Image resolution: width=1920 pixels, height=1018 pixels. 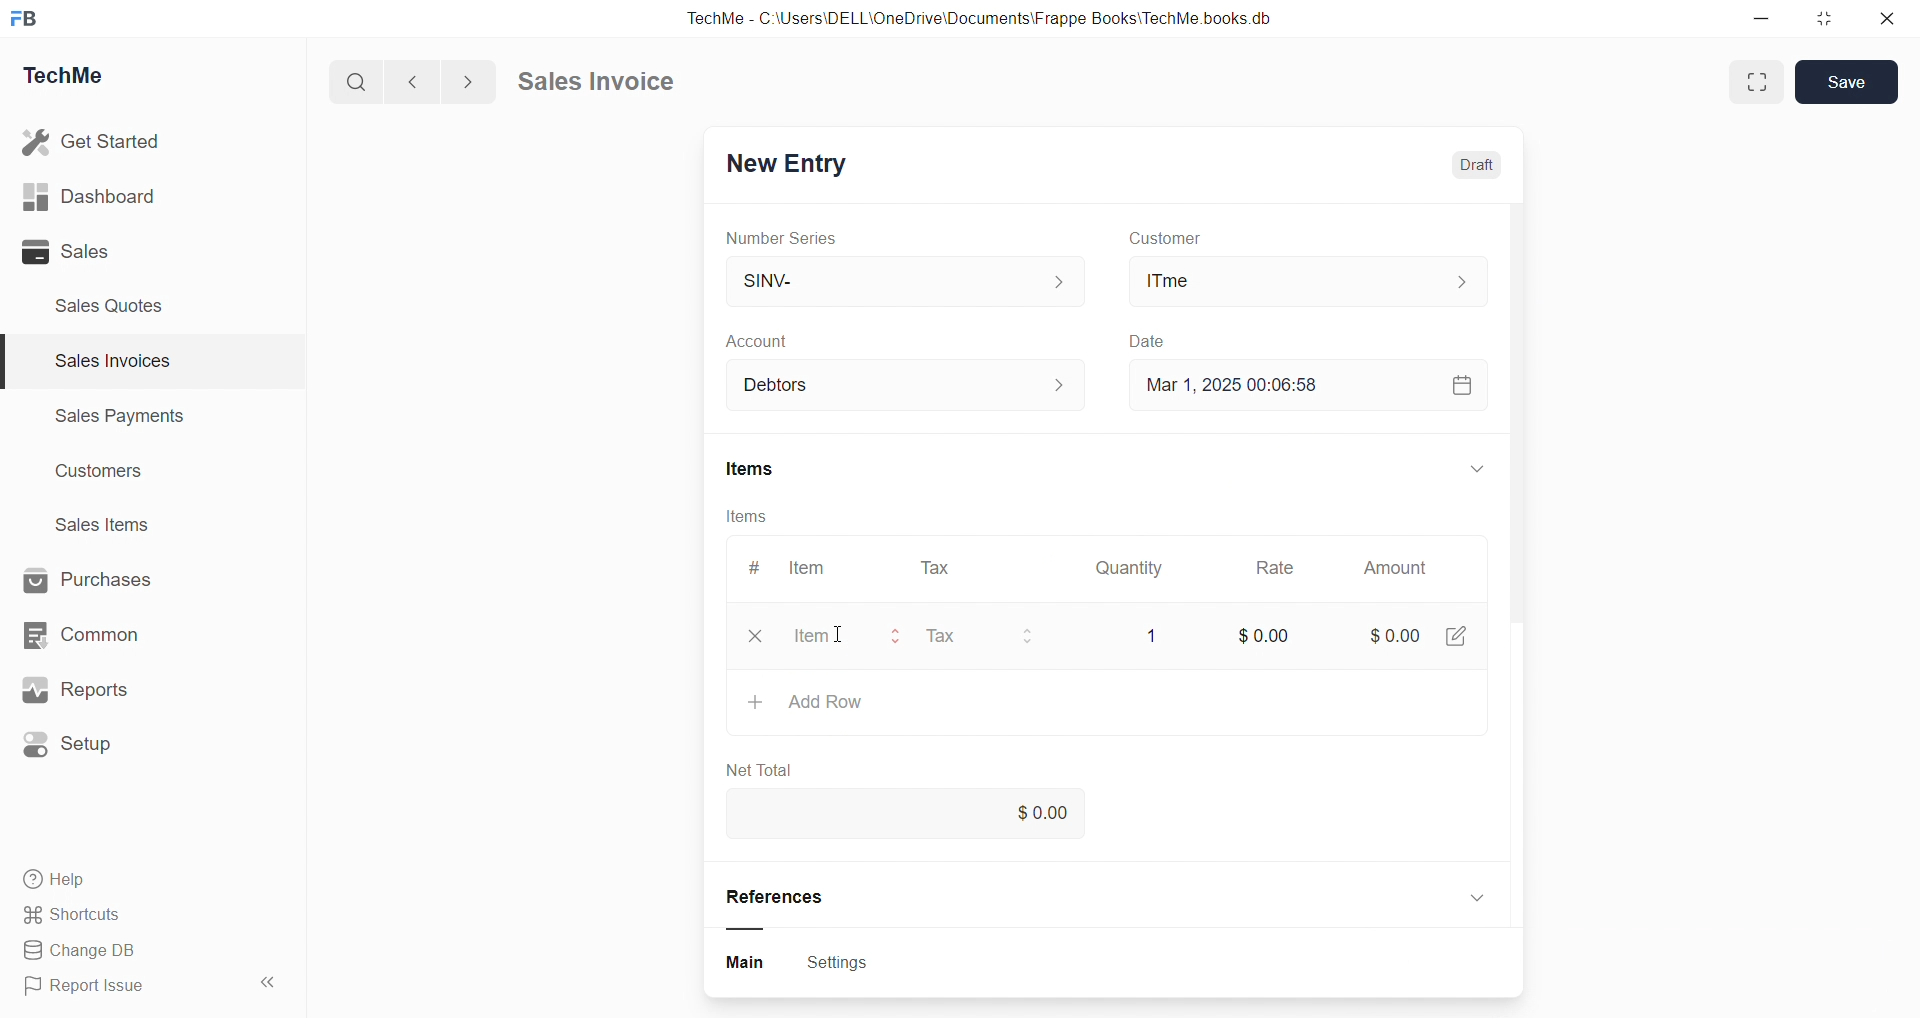 What do you see at coordinates (93, 989) in the screenshot?
I see ` Report Issue` at bounding box center [93, 989].